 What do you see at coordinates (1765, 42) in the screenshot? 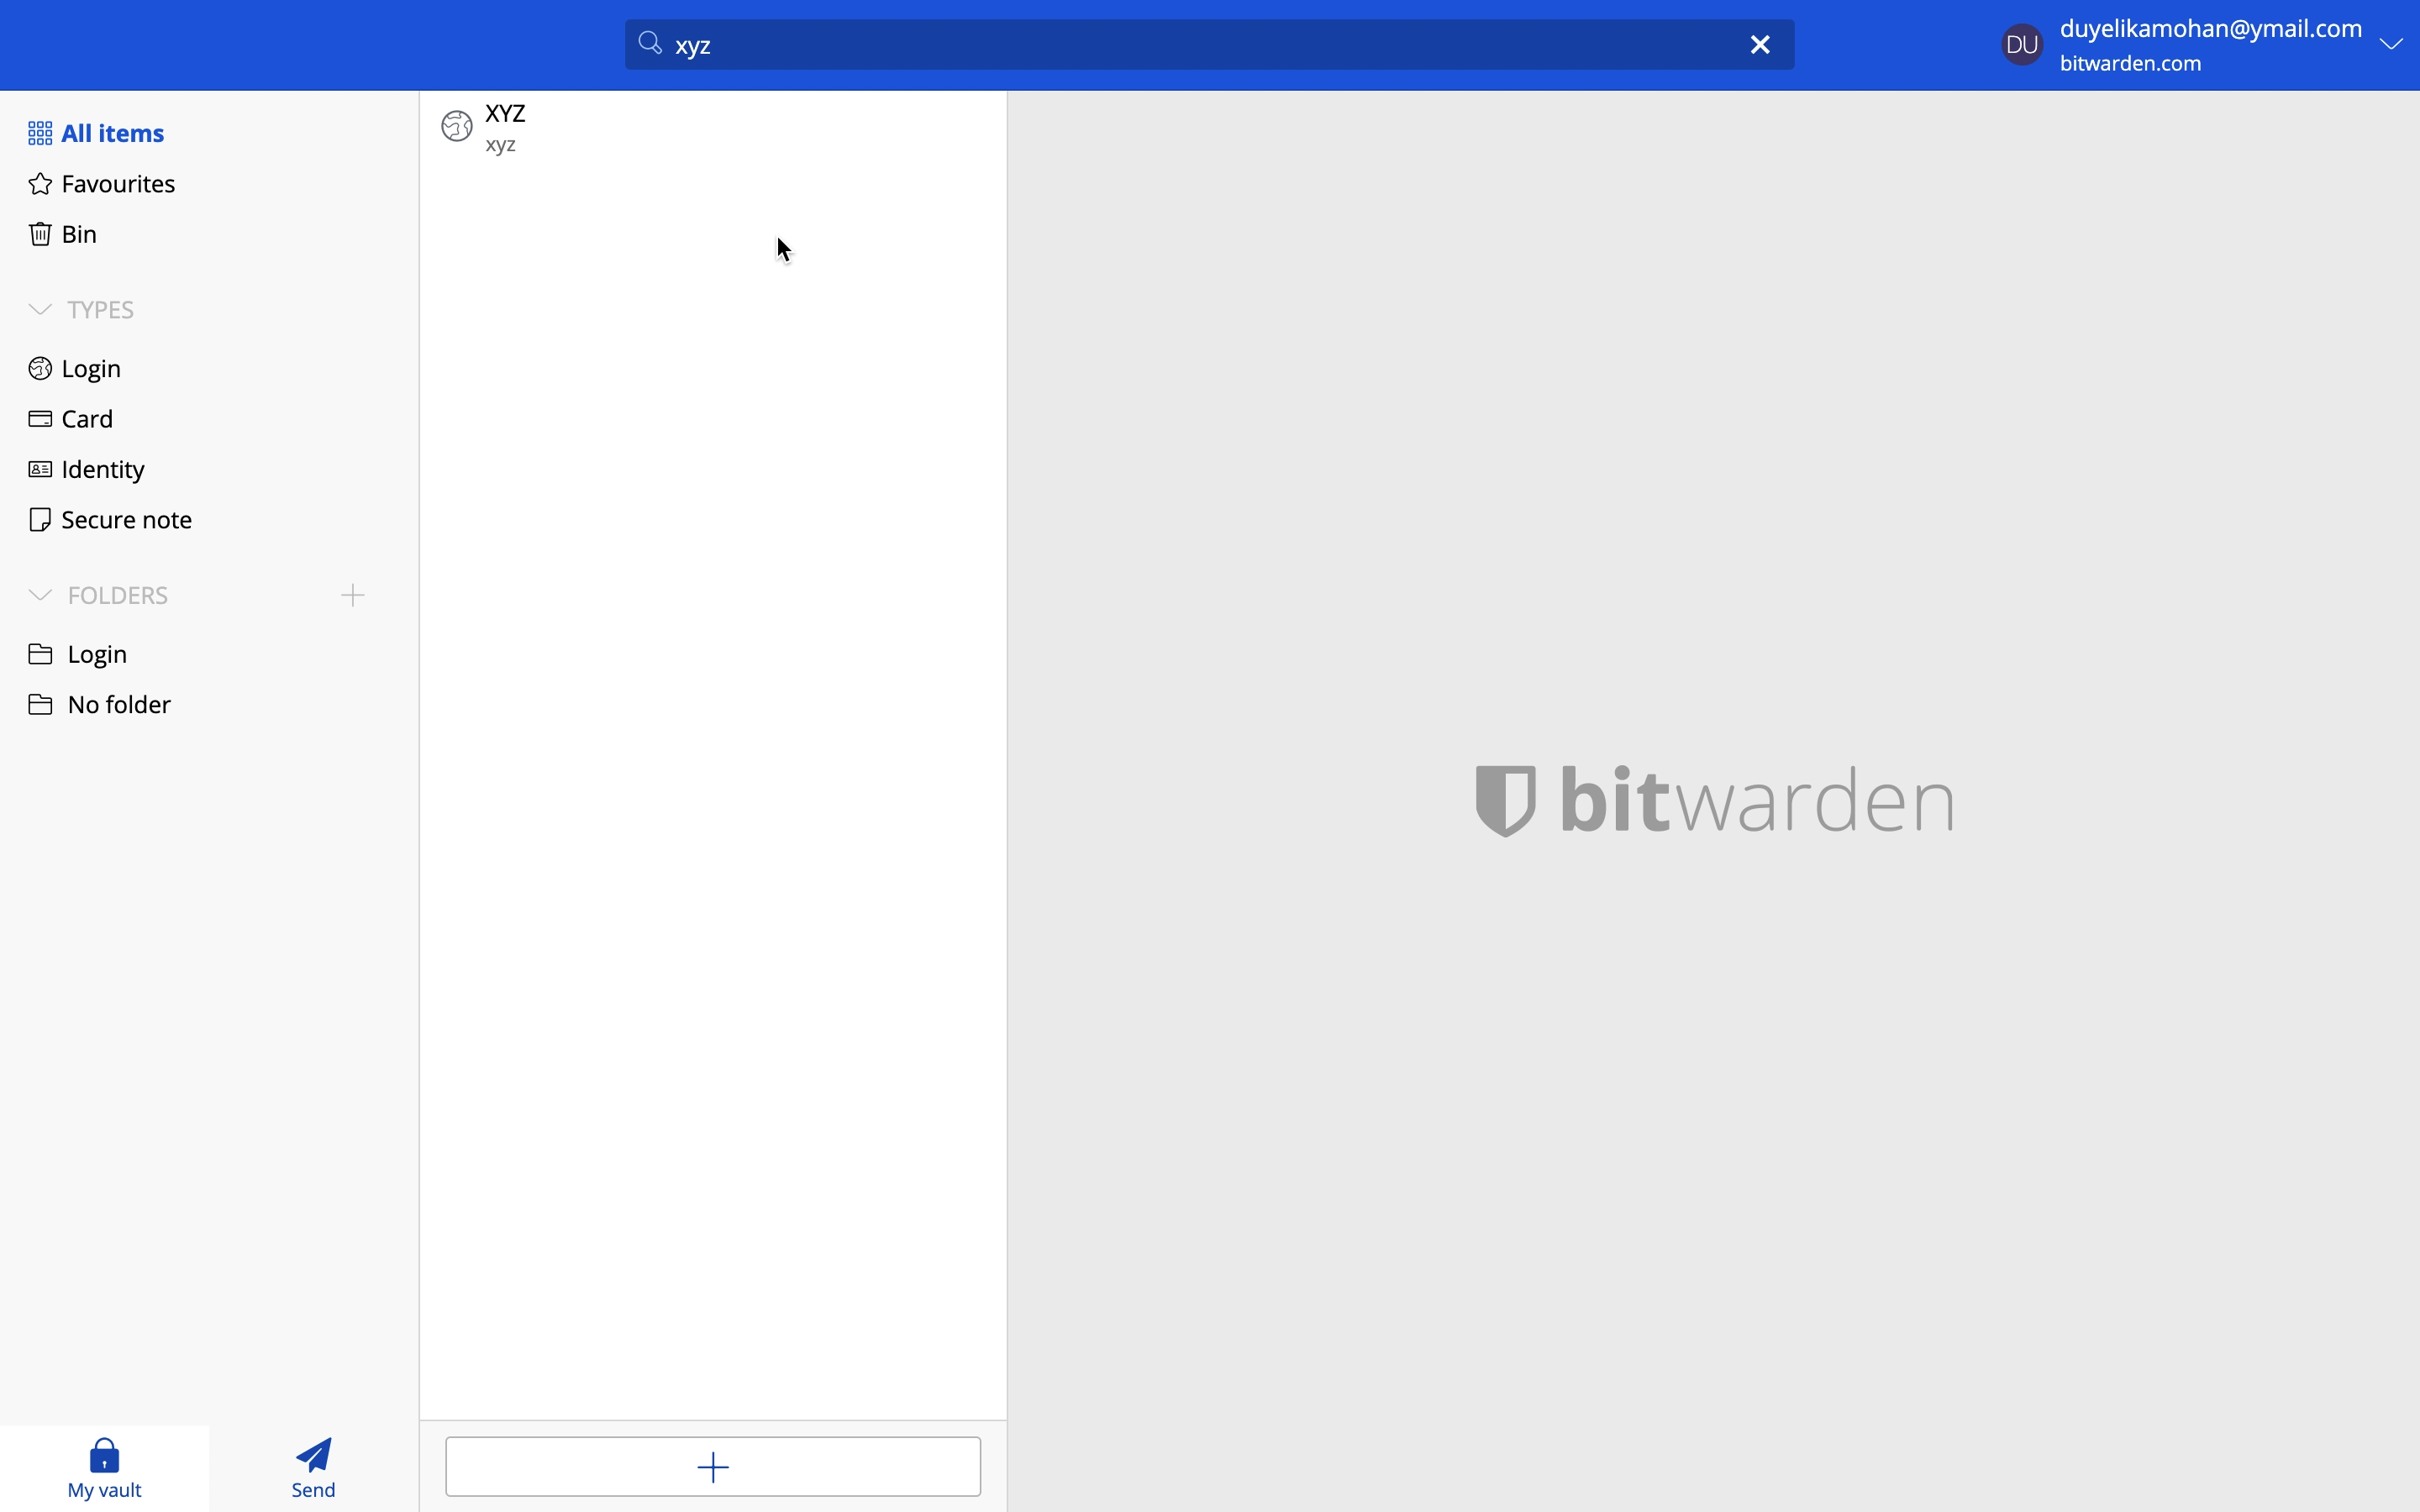
I see `delete current search` at bounding box center [1765, 42].